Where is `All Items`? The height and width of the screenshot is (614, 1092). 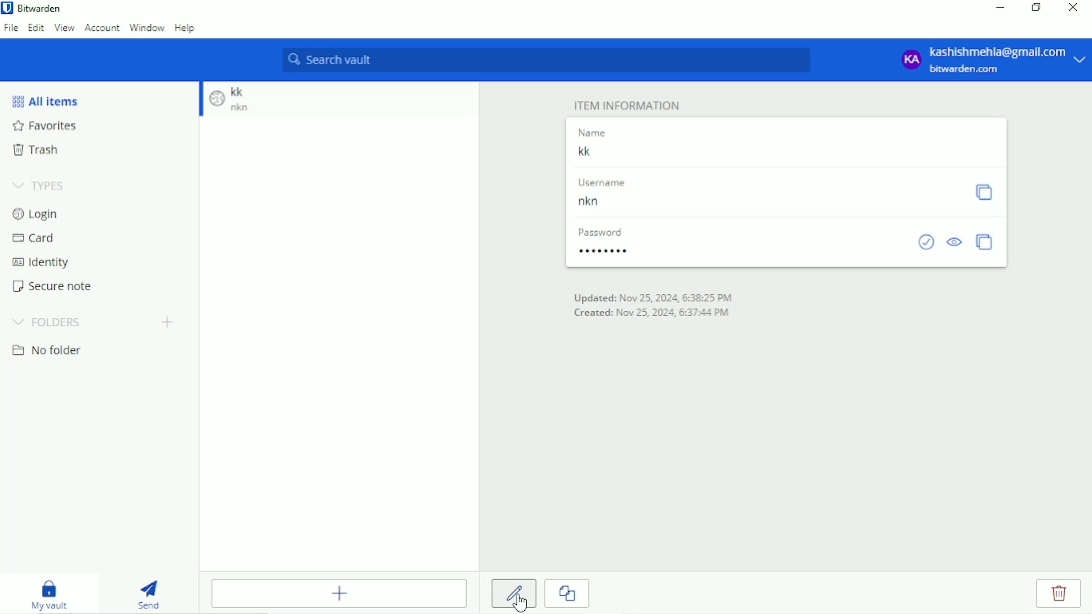 All Items is located at coordinates (44, 101).